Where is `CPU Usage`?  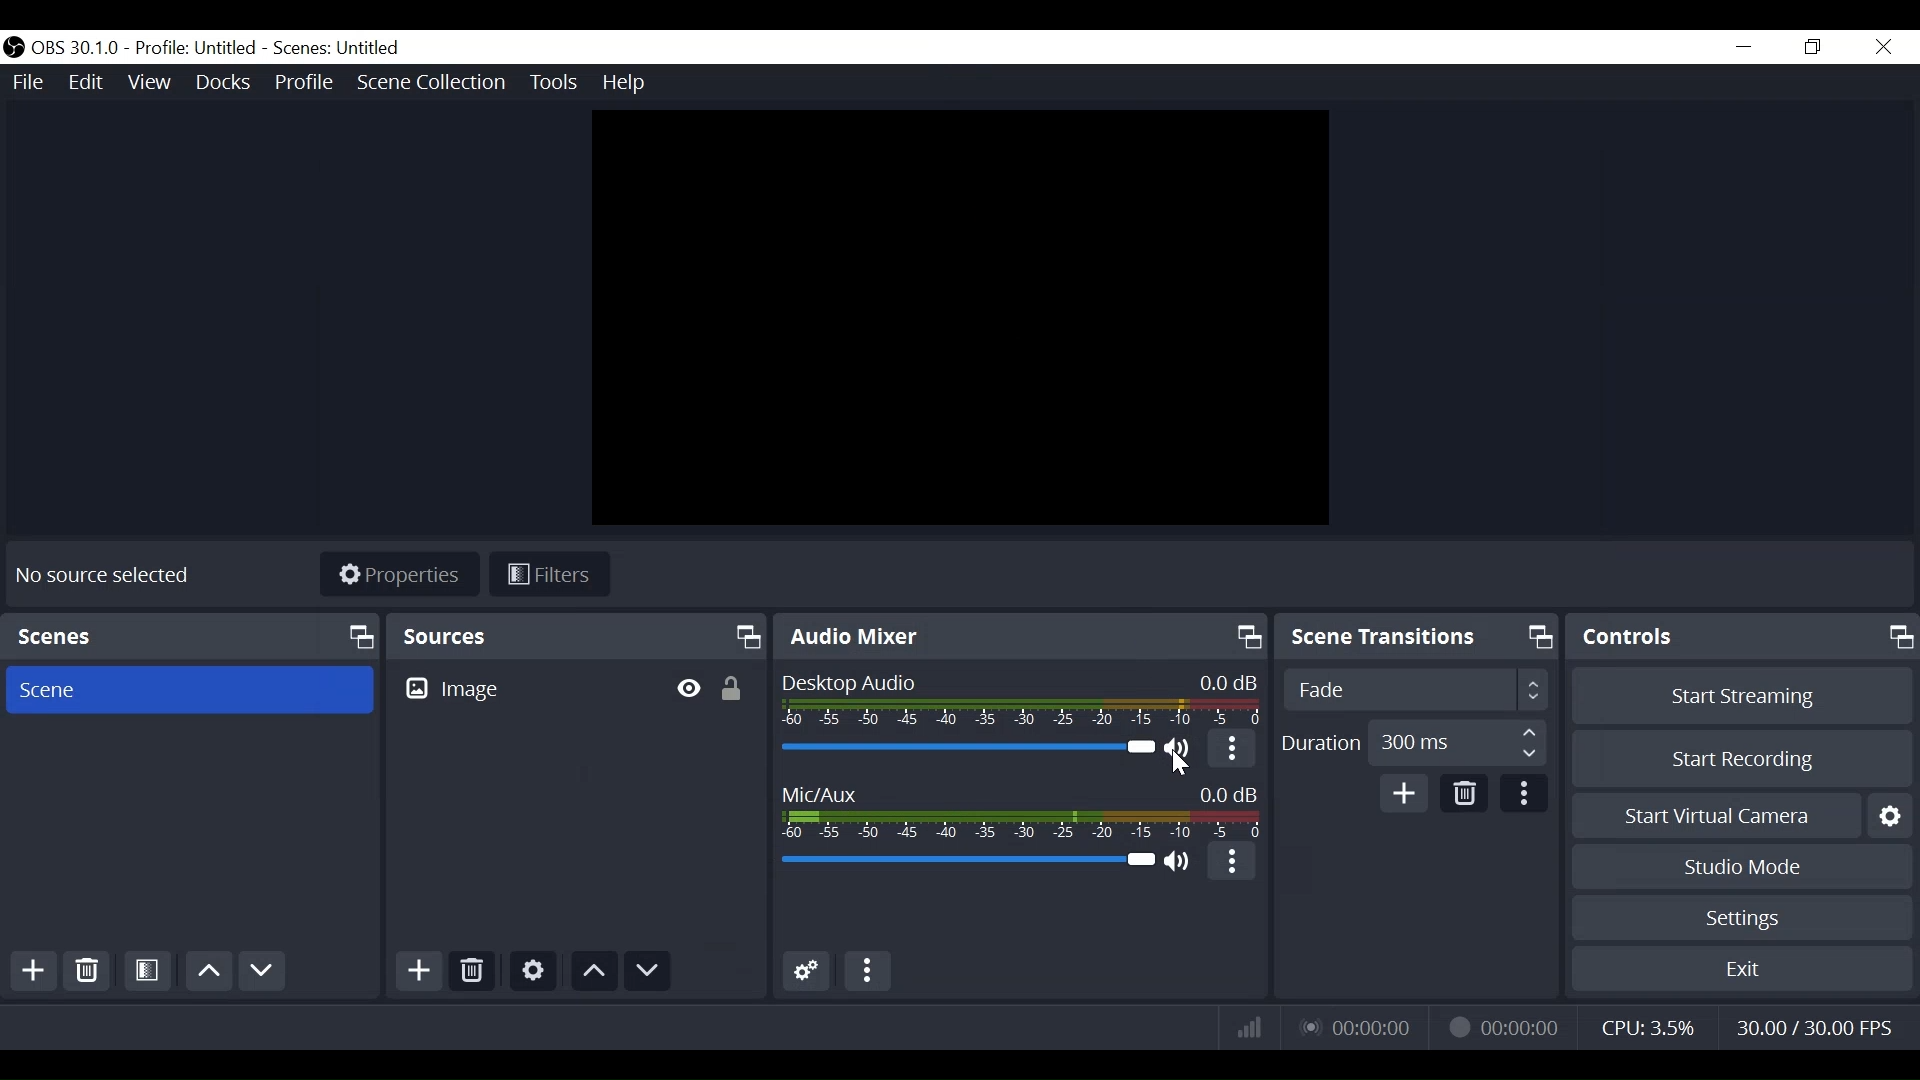
CPU Usage is located at coordinates (1653, 1024).